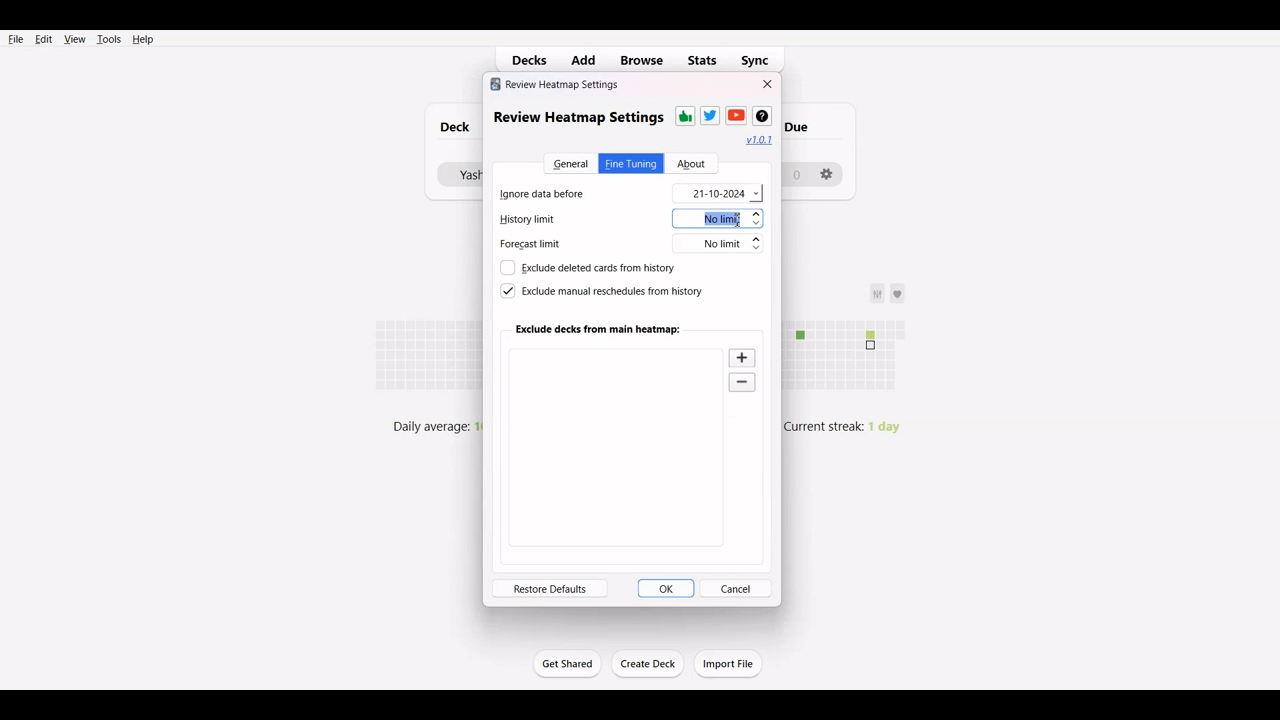 The image size is (1280, 720). What do you see at coordinates (729, 663) in the screenshot?
I see `Import File` at bounding box center [729, 663].